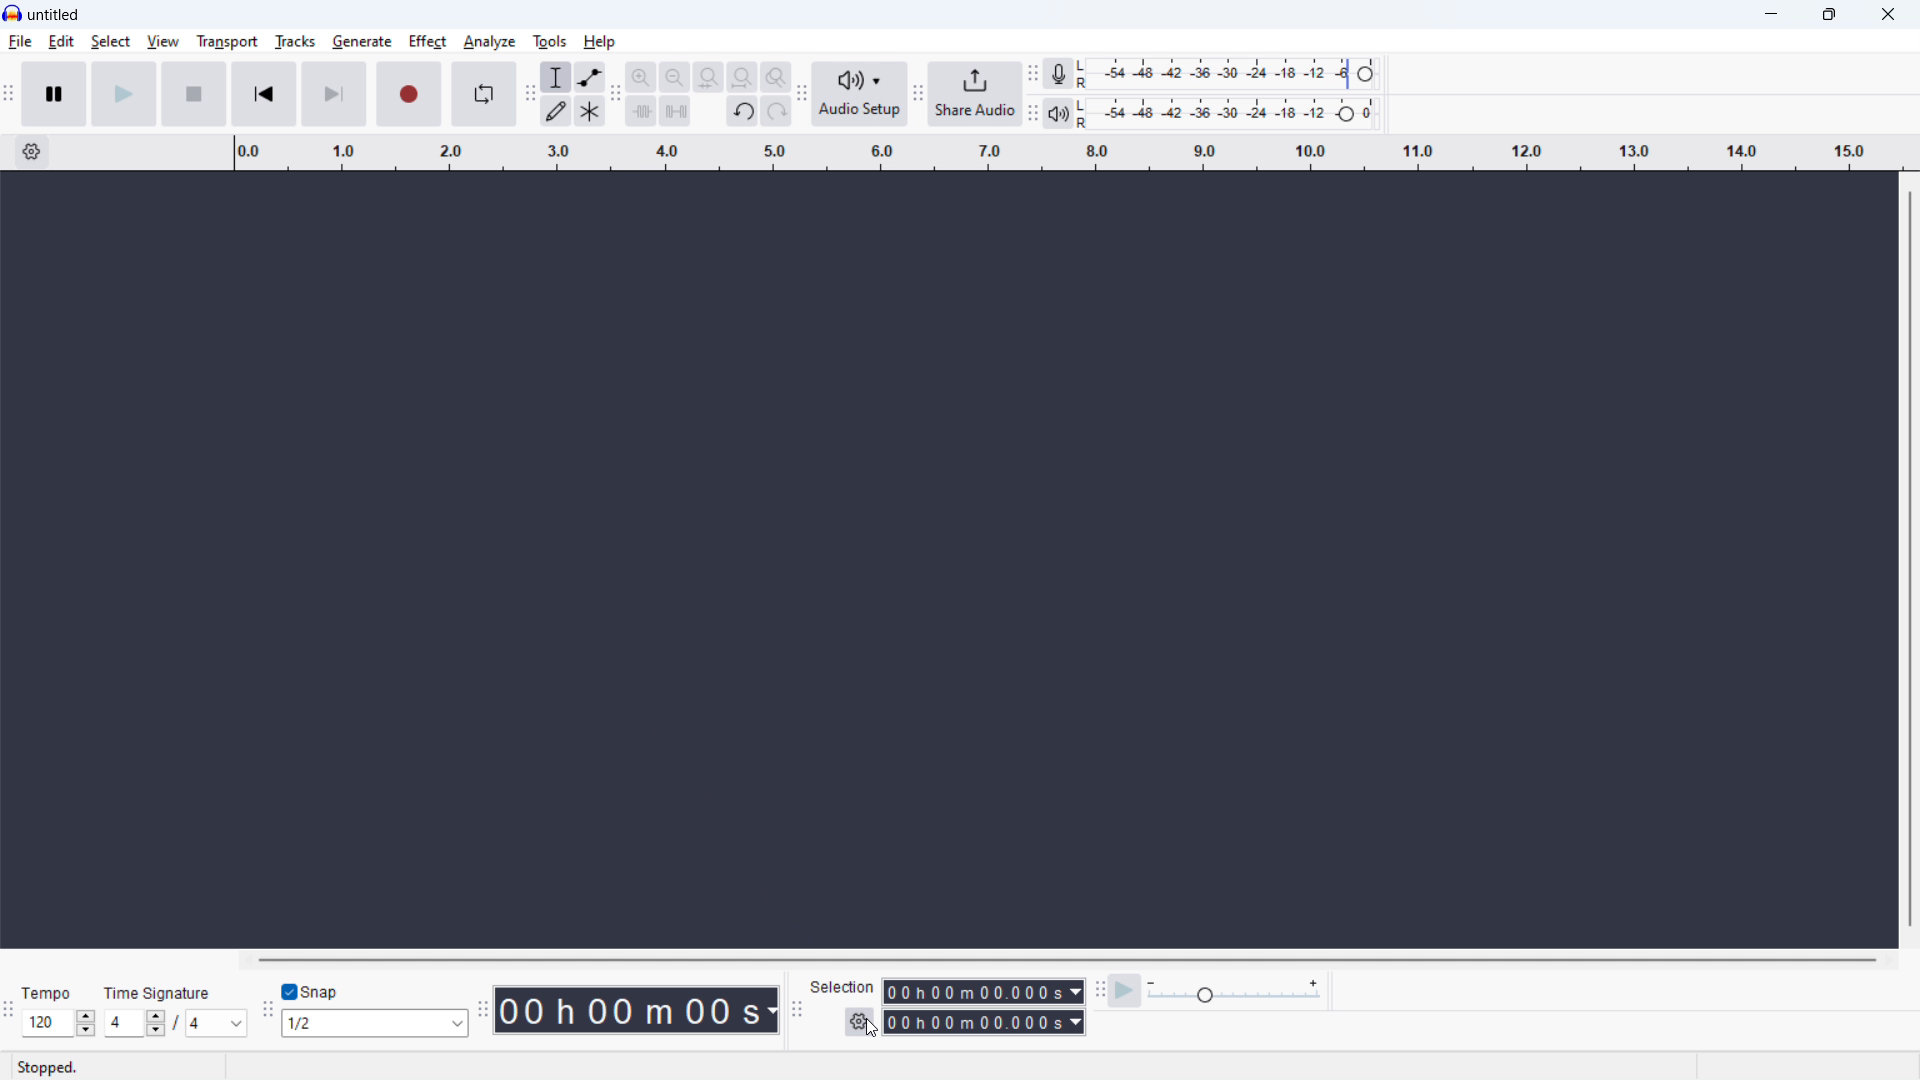  I want to click on audio setup toolbar, so click(802, 96).